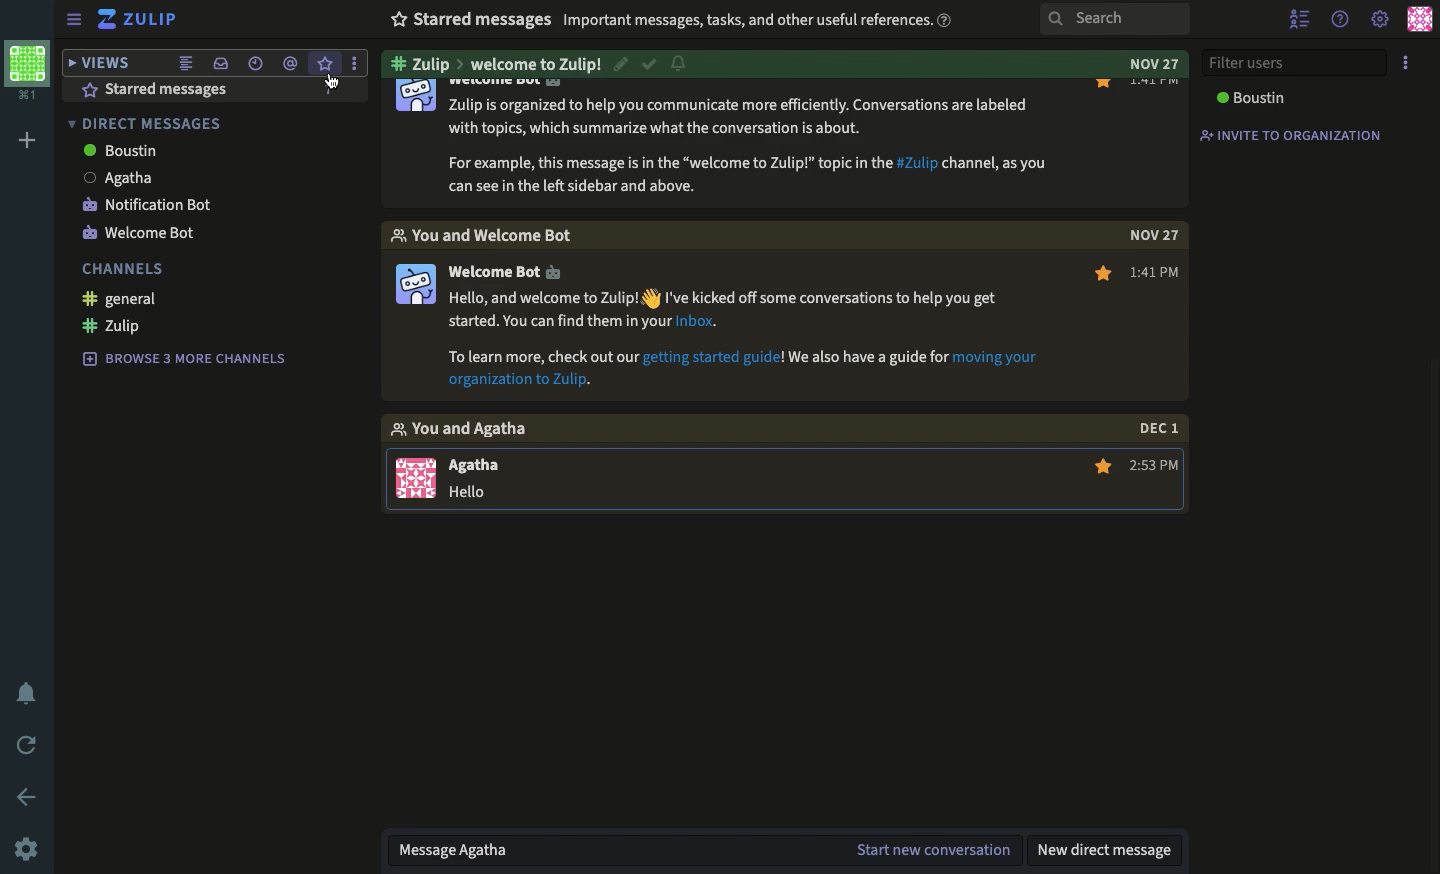 The image size is (1440, 874). I want to click on zulip, so click(499, 63).